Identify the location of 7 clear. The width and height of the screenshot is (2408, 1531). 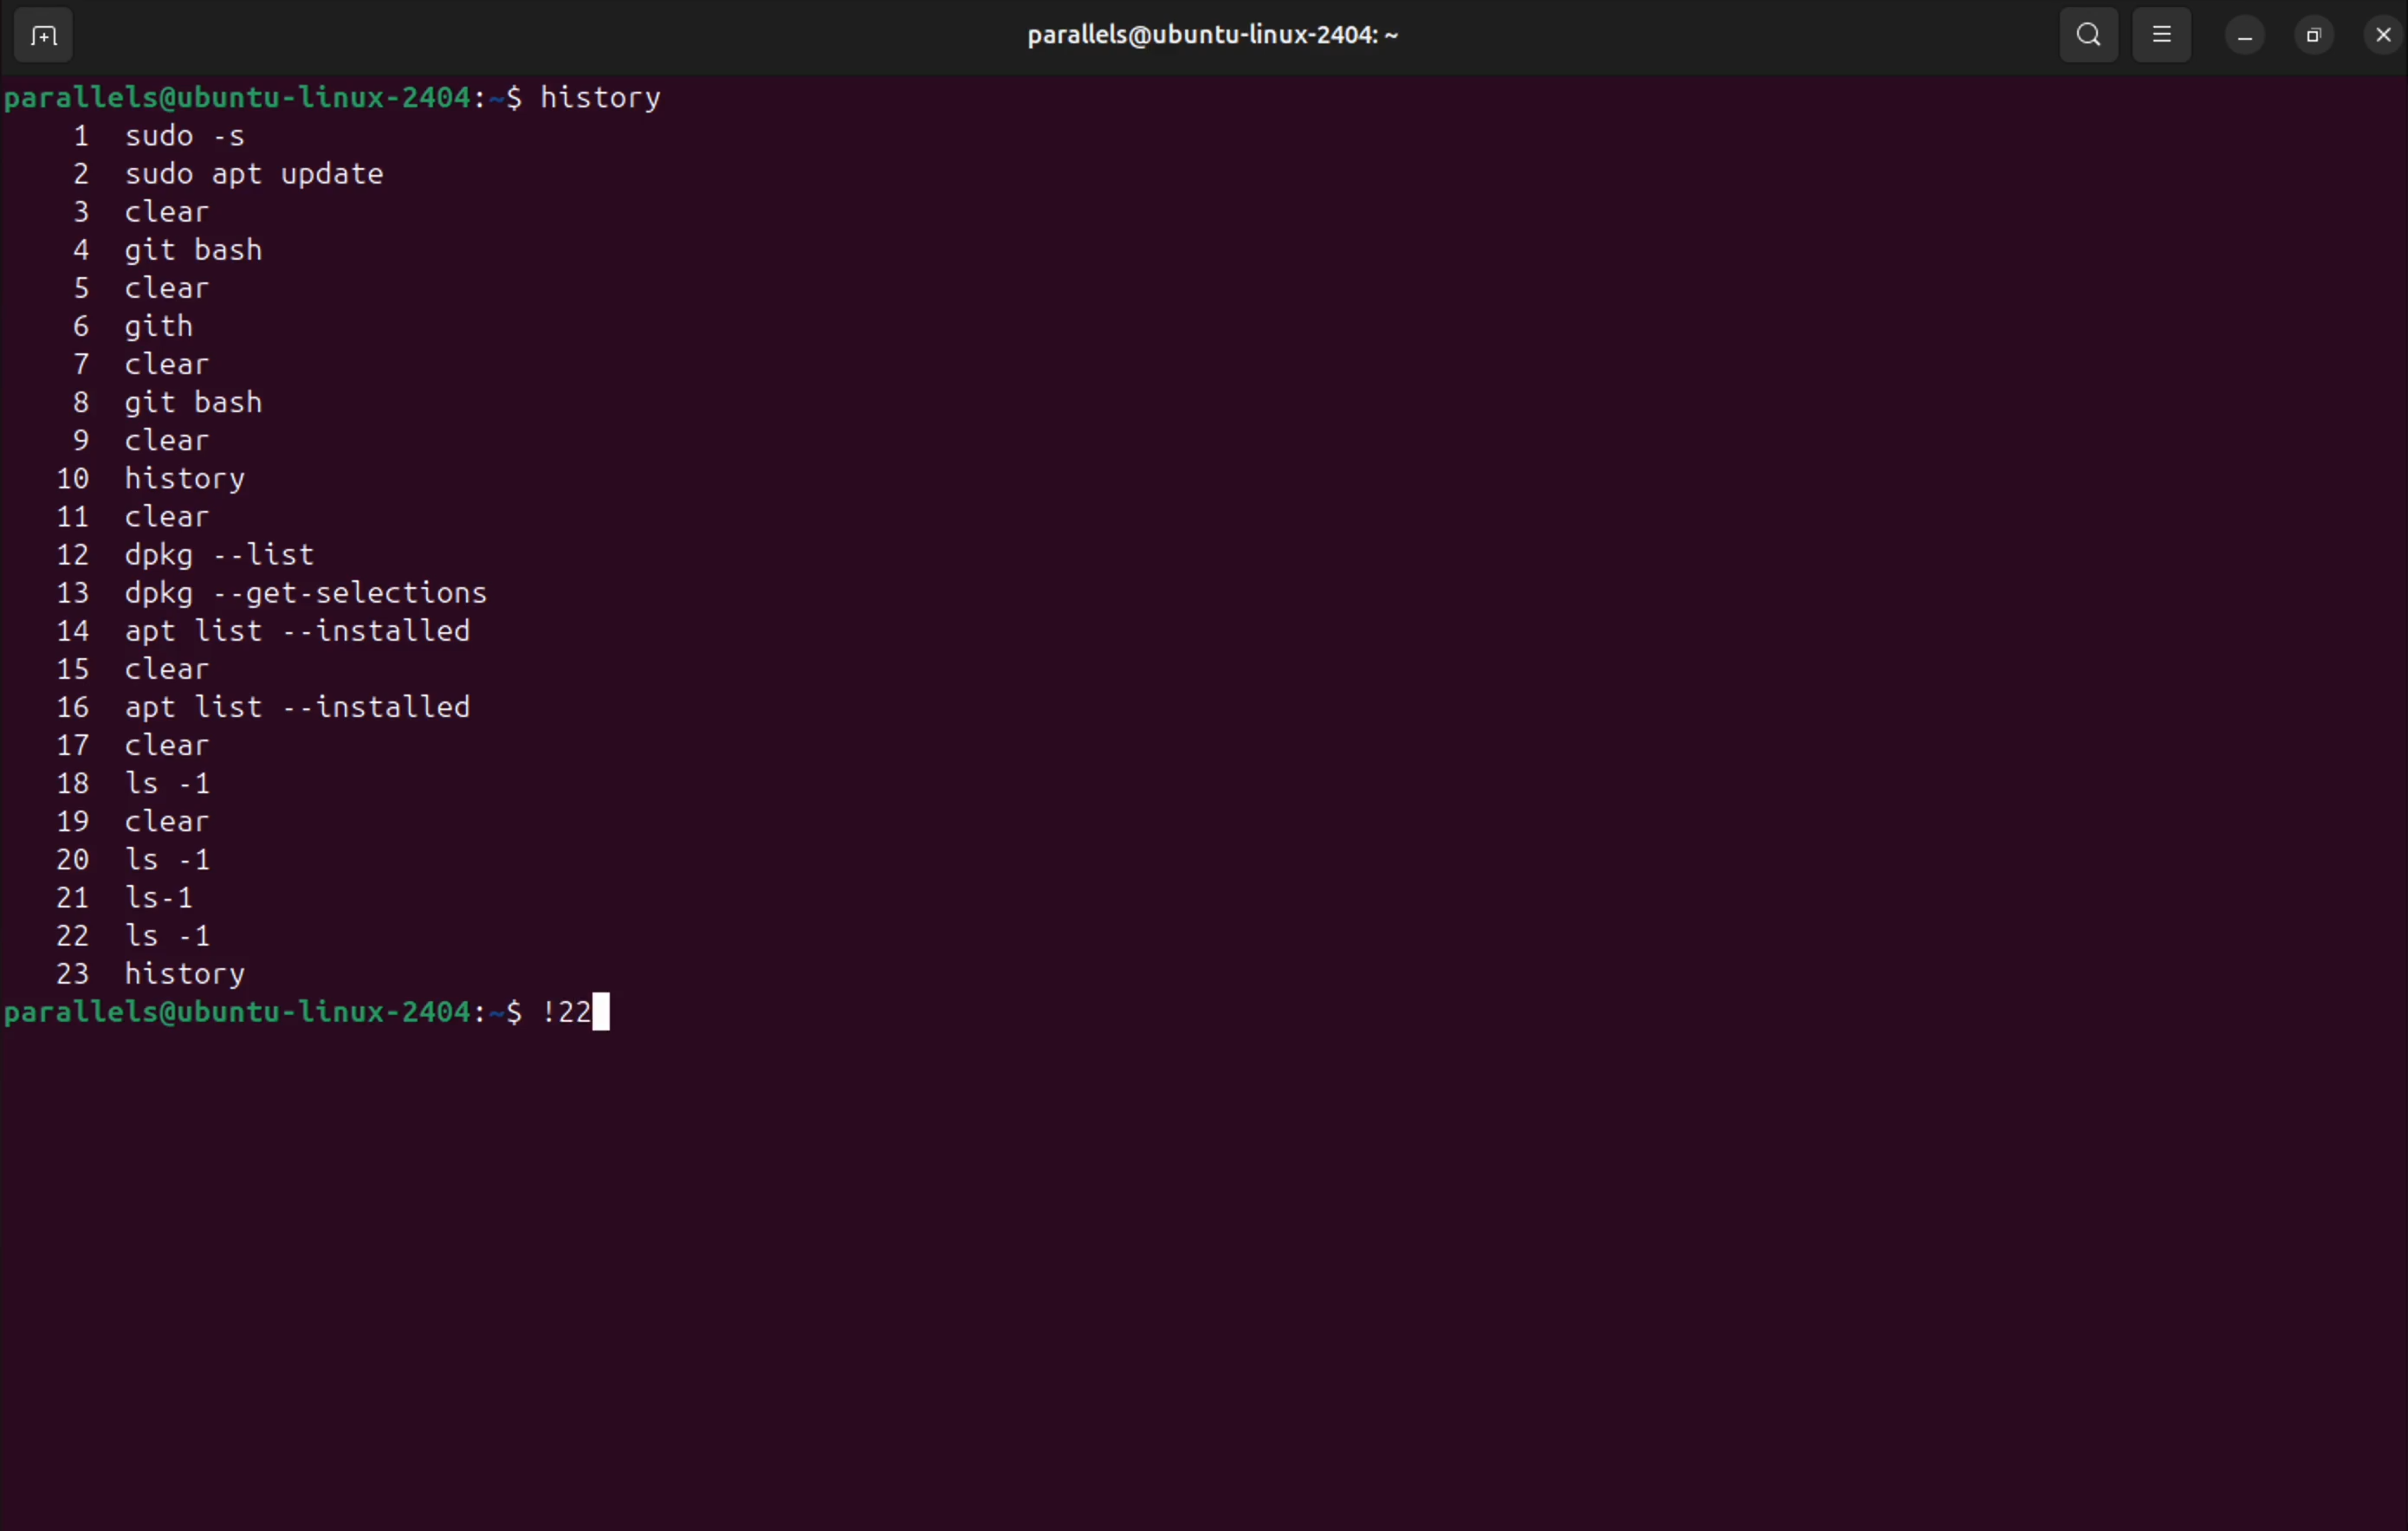
(163, 366).